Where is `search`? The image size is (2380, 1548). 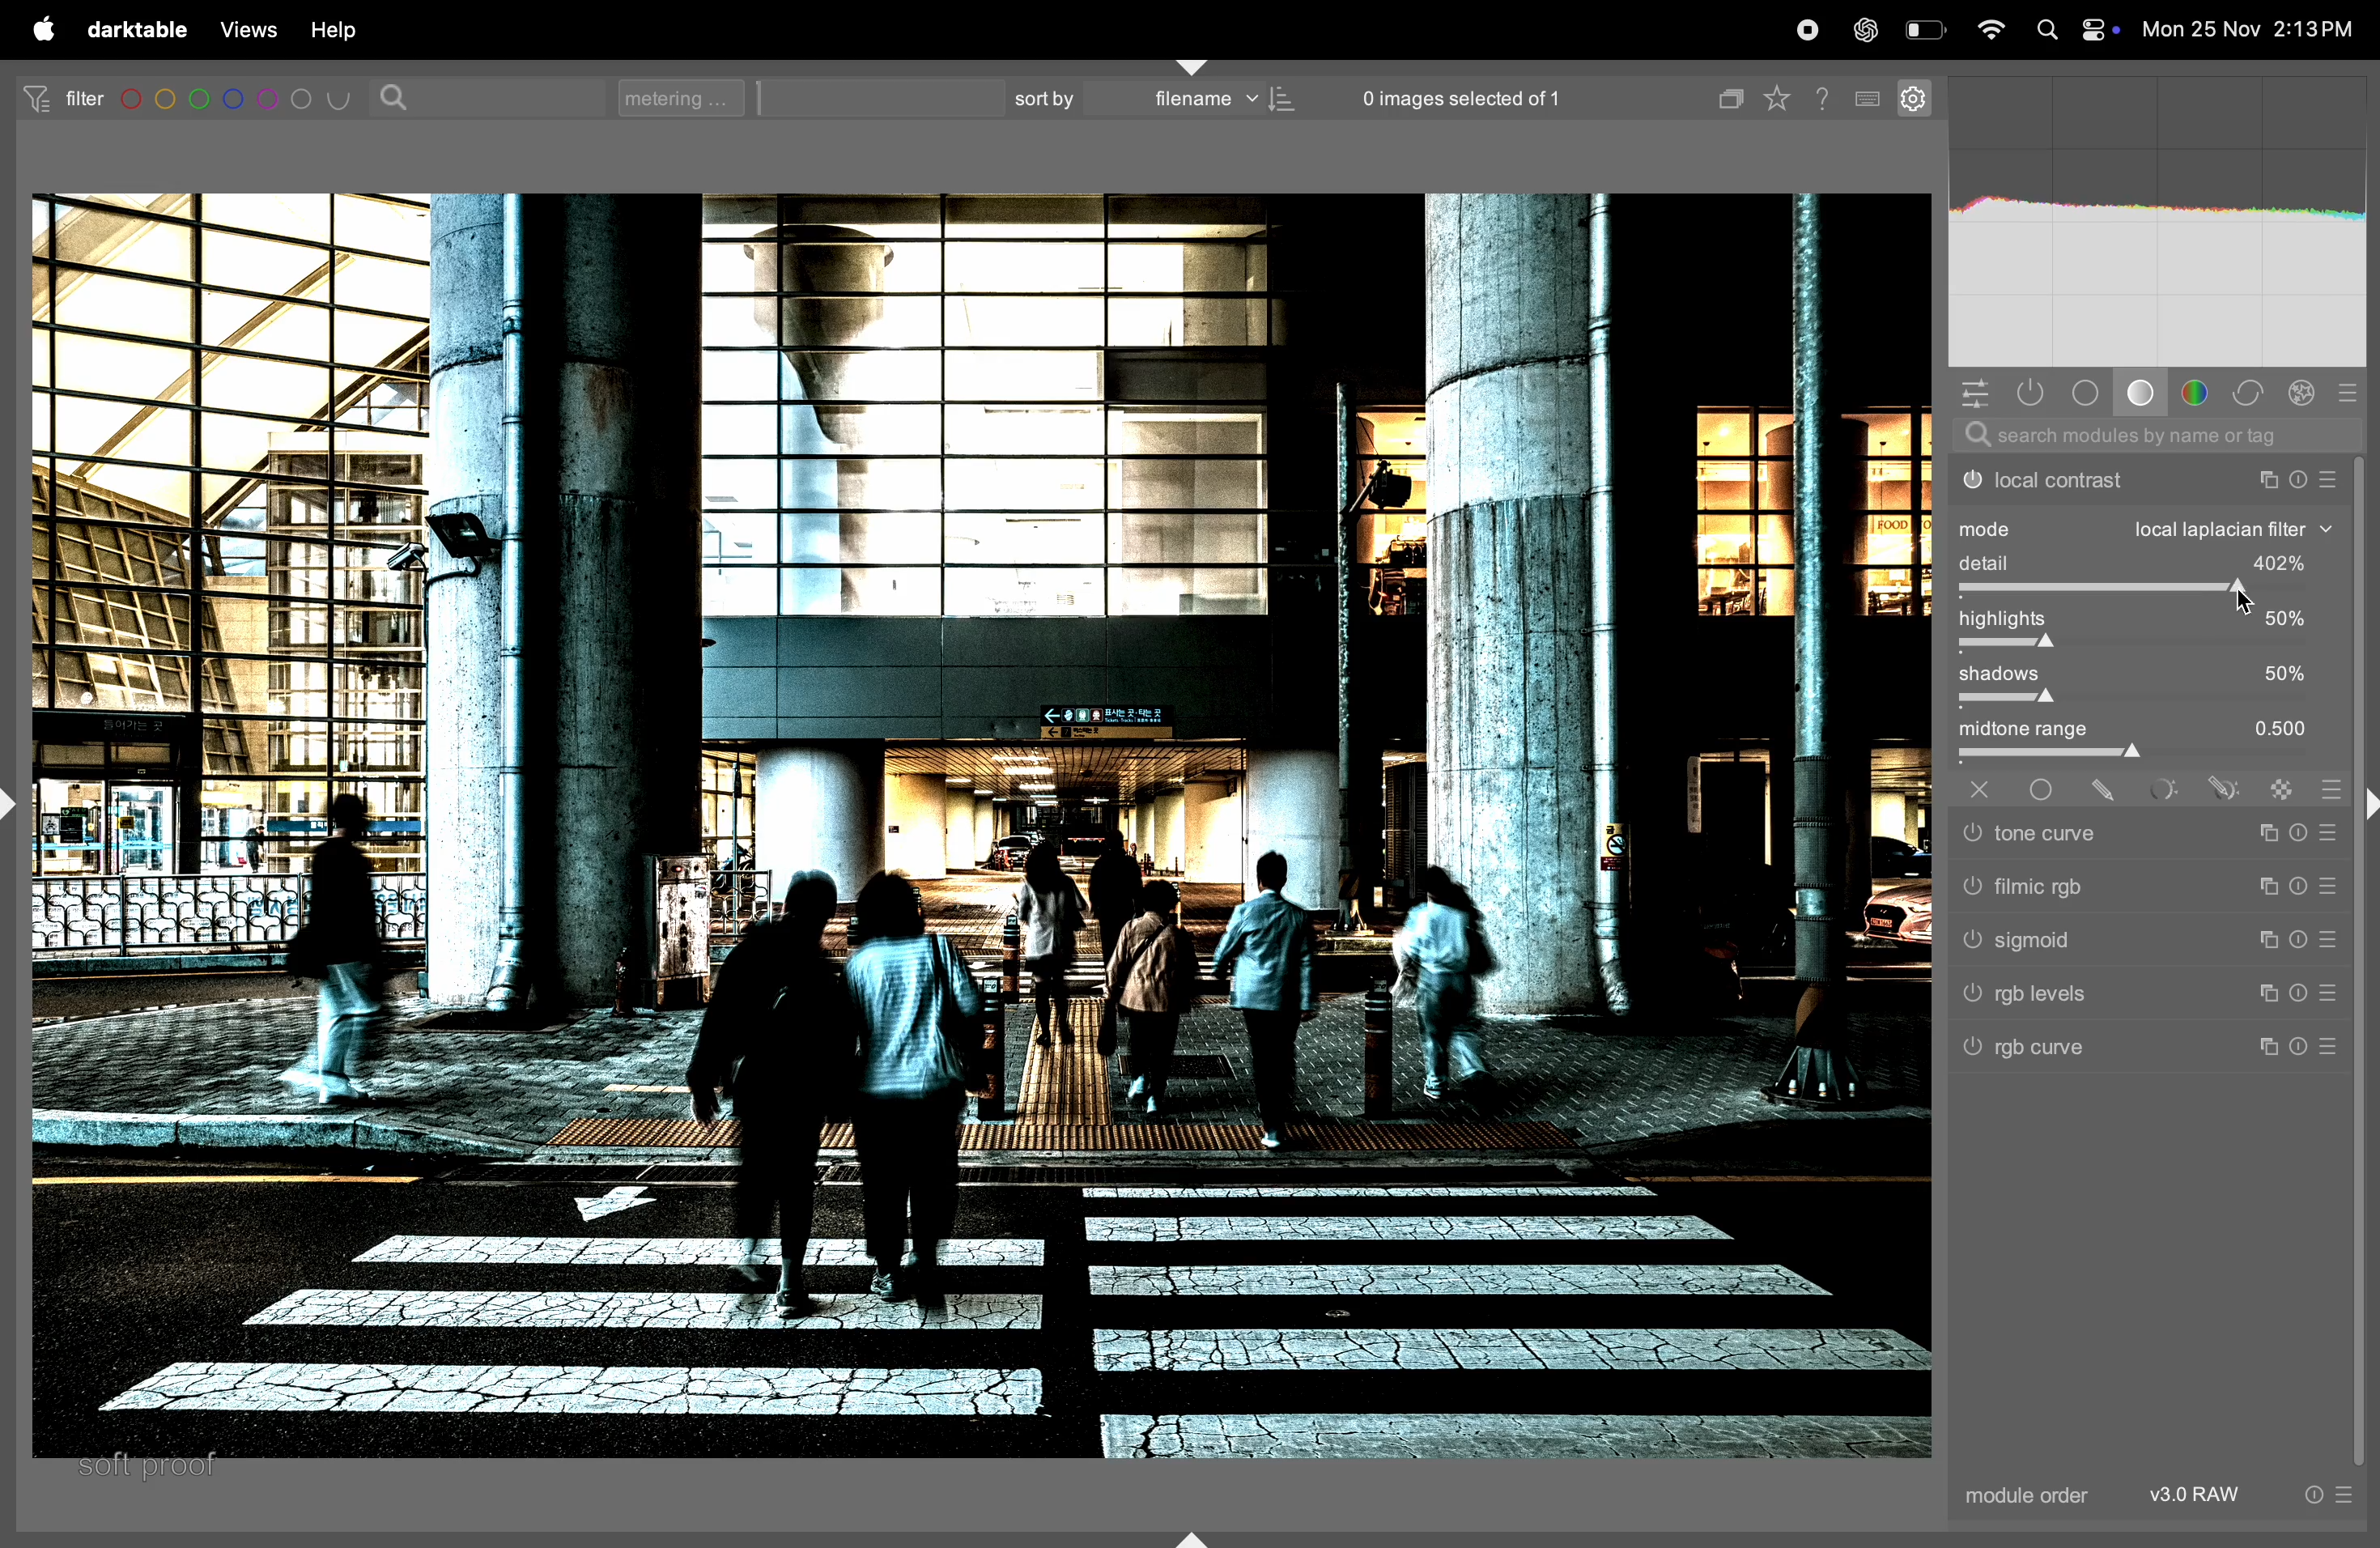 search is located at coordinates (399, 96).